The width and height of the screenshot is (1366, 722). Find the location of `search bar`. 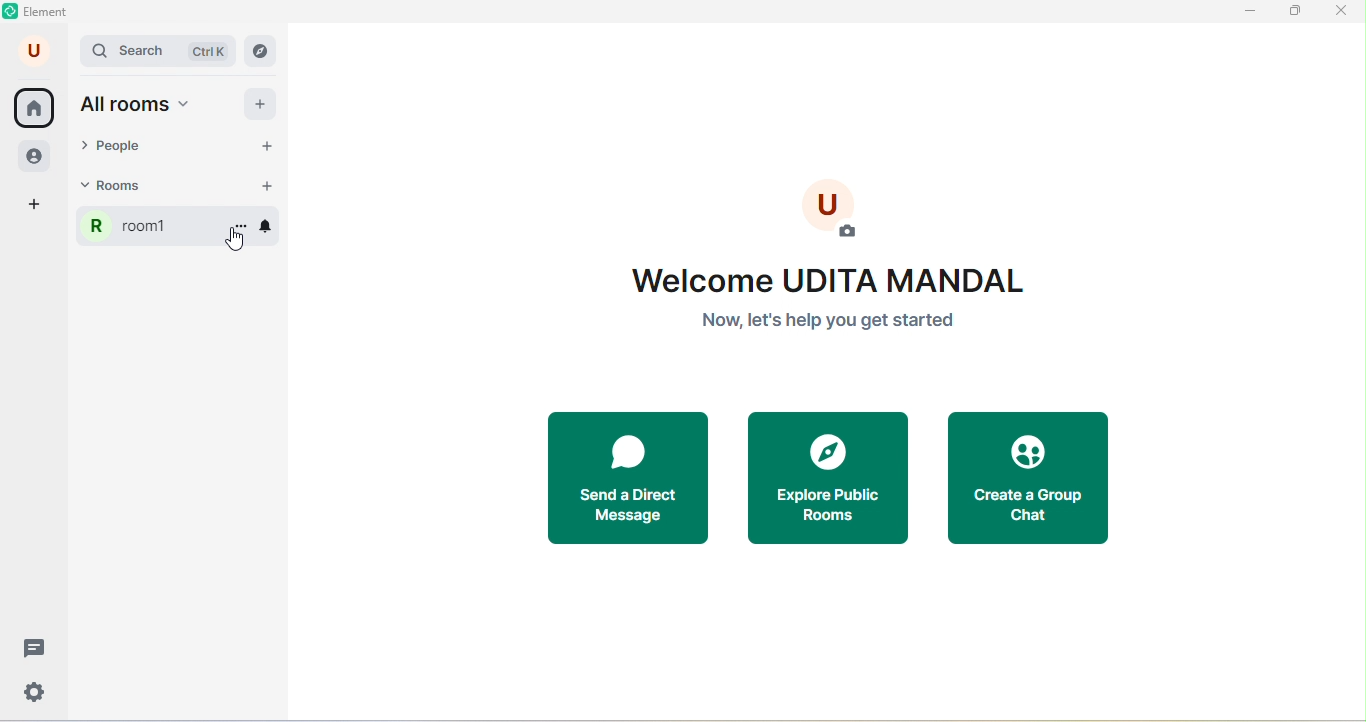

search bar is located at coordinates (160, 51).